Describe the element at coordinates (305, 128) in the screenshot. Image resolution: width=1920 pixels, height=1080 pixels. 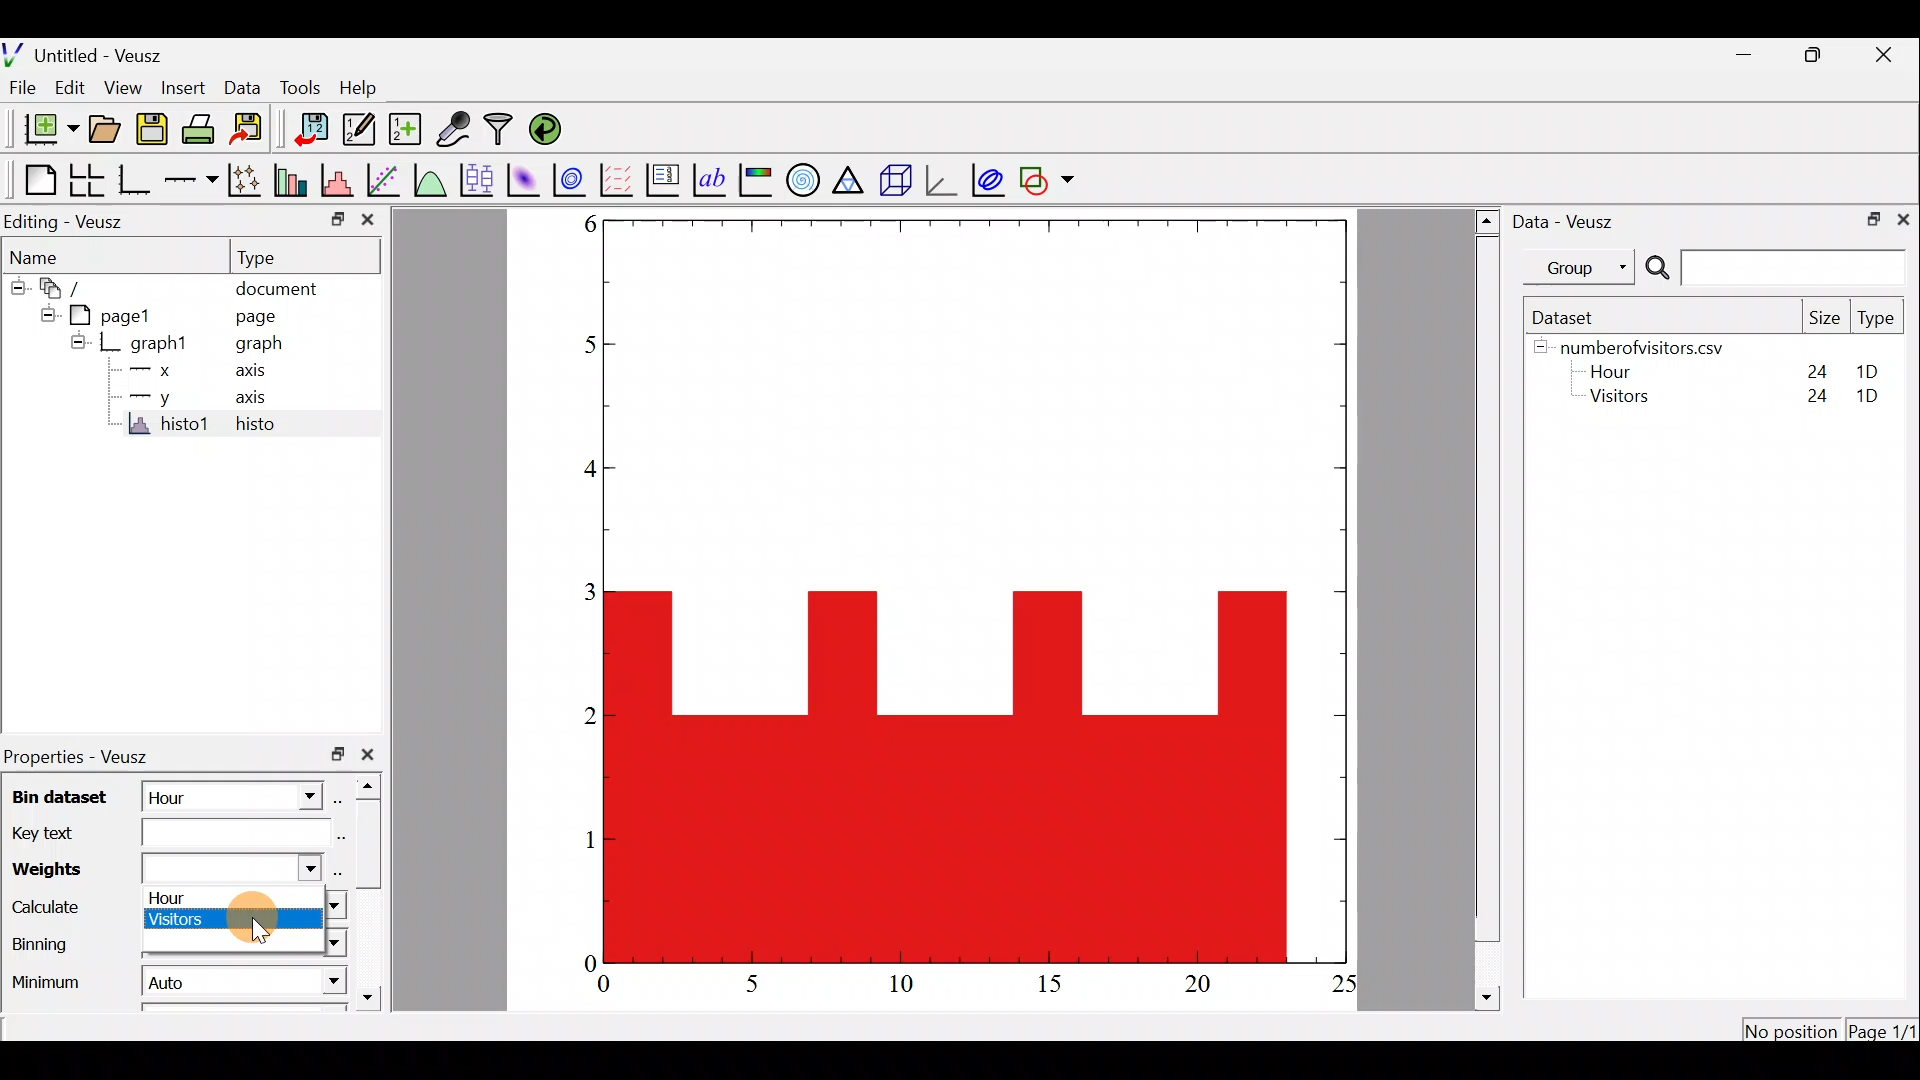
I see `import data into Veusz` at that location.